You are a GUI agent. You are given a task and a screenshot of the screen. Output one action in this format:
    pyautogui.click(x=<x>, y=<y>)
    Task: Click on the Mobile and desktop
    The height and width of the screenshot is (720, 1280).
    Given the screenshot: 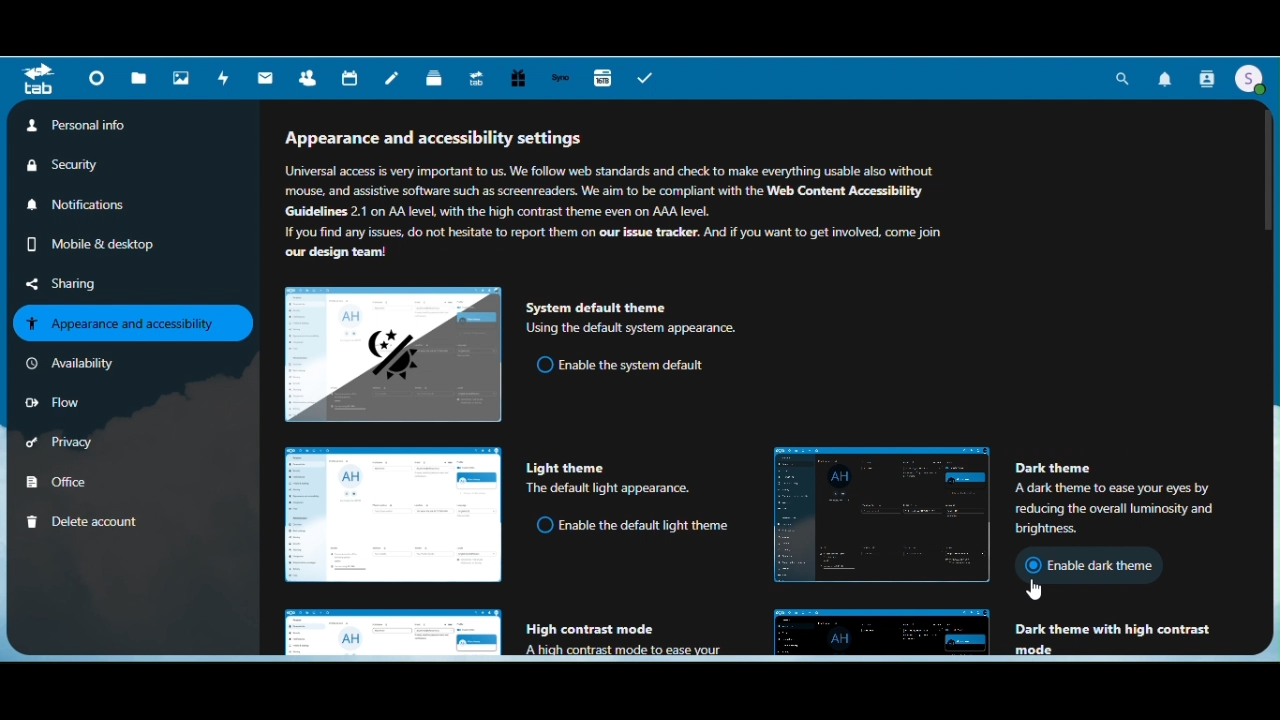 What is the action you would take?
    pyautogui.click(x=84, y=243)
    